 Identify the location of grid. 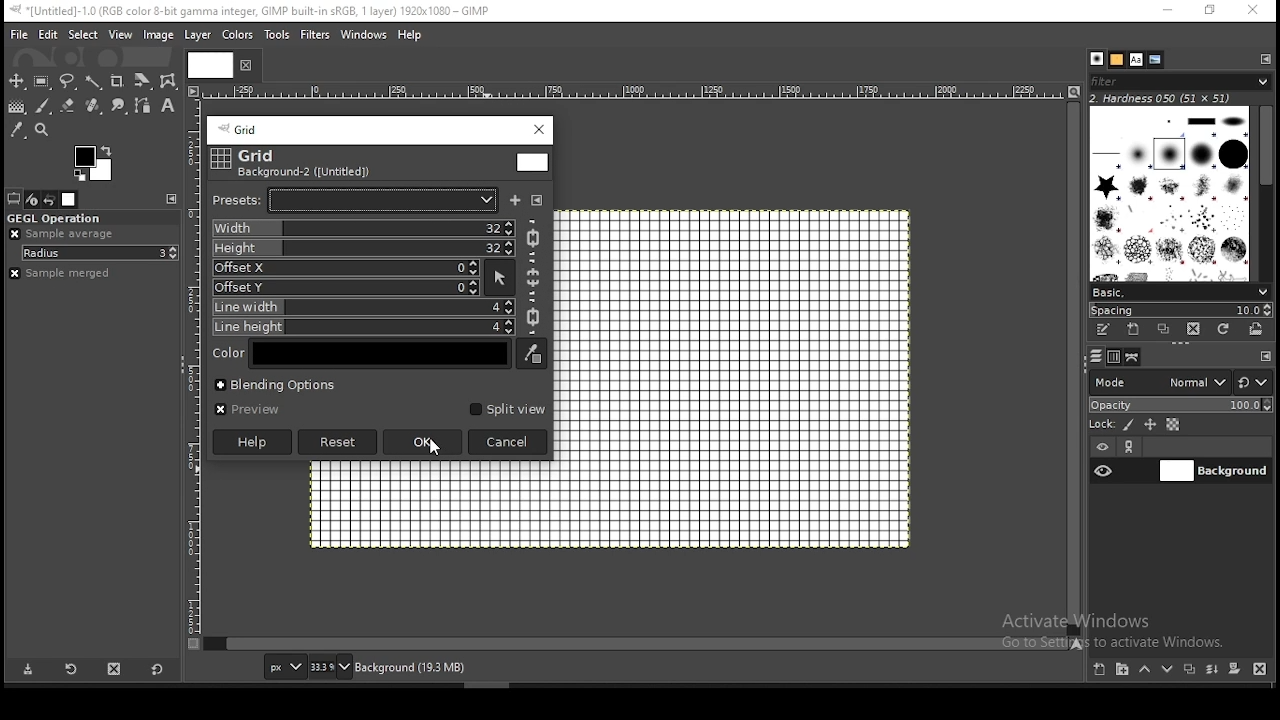
(246, 132).